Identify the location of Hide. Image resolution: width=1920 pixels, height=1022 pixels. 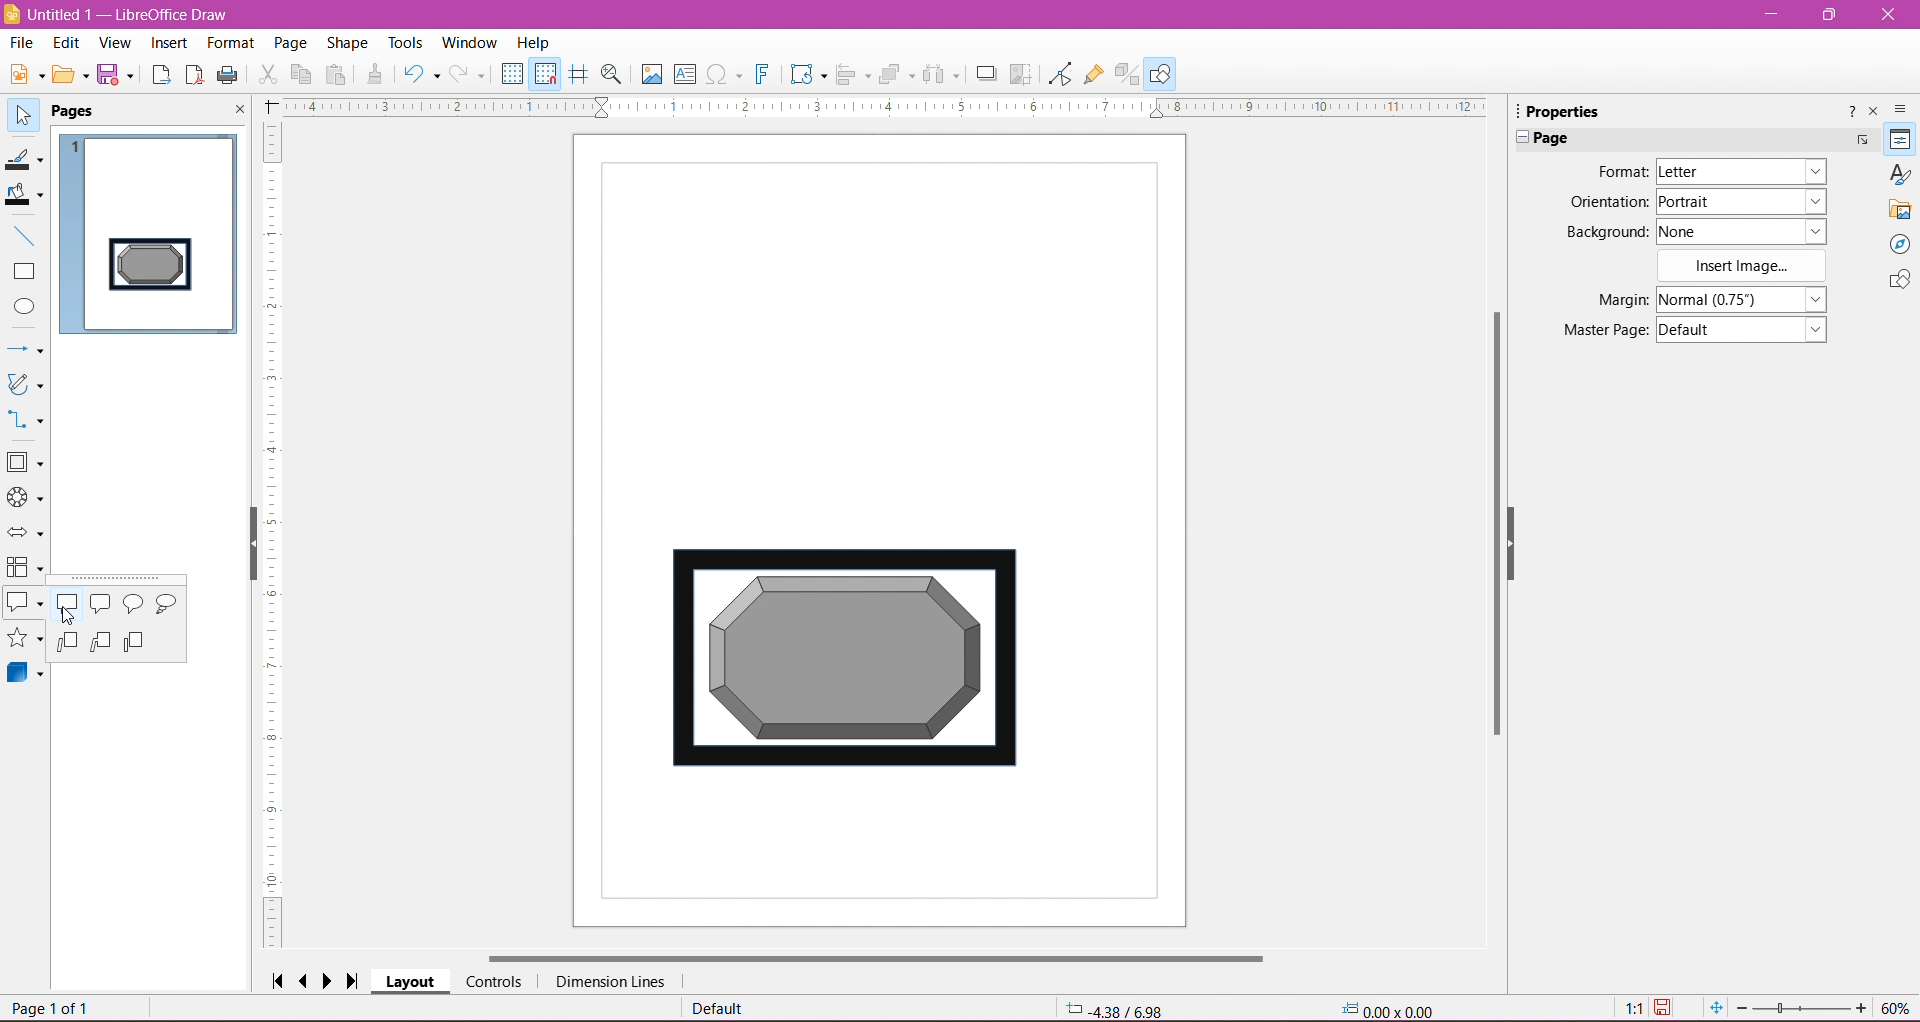
(1525, 553).